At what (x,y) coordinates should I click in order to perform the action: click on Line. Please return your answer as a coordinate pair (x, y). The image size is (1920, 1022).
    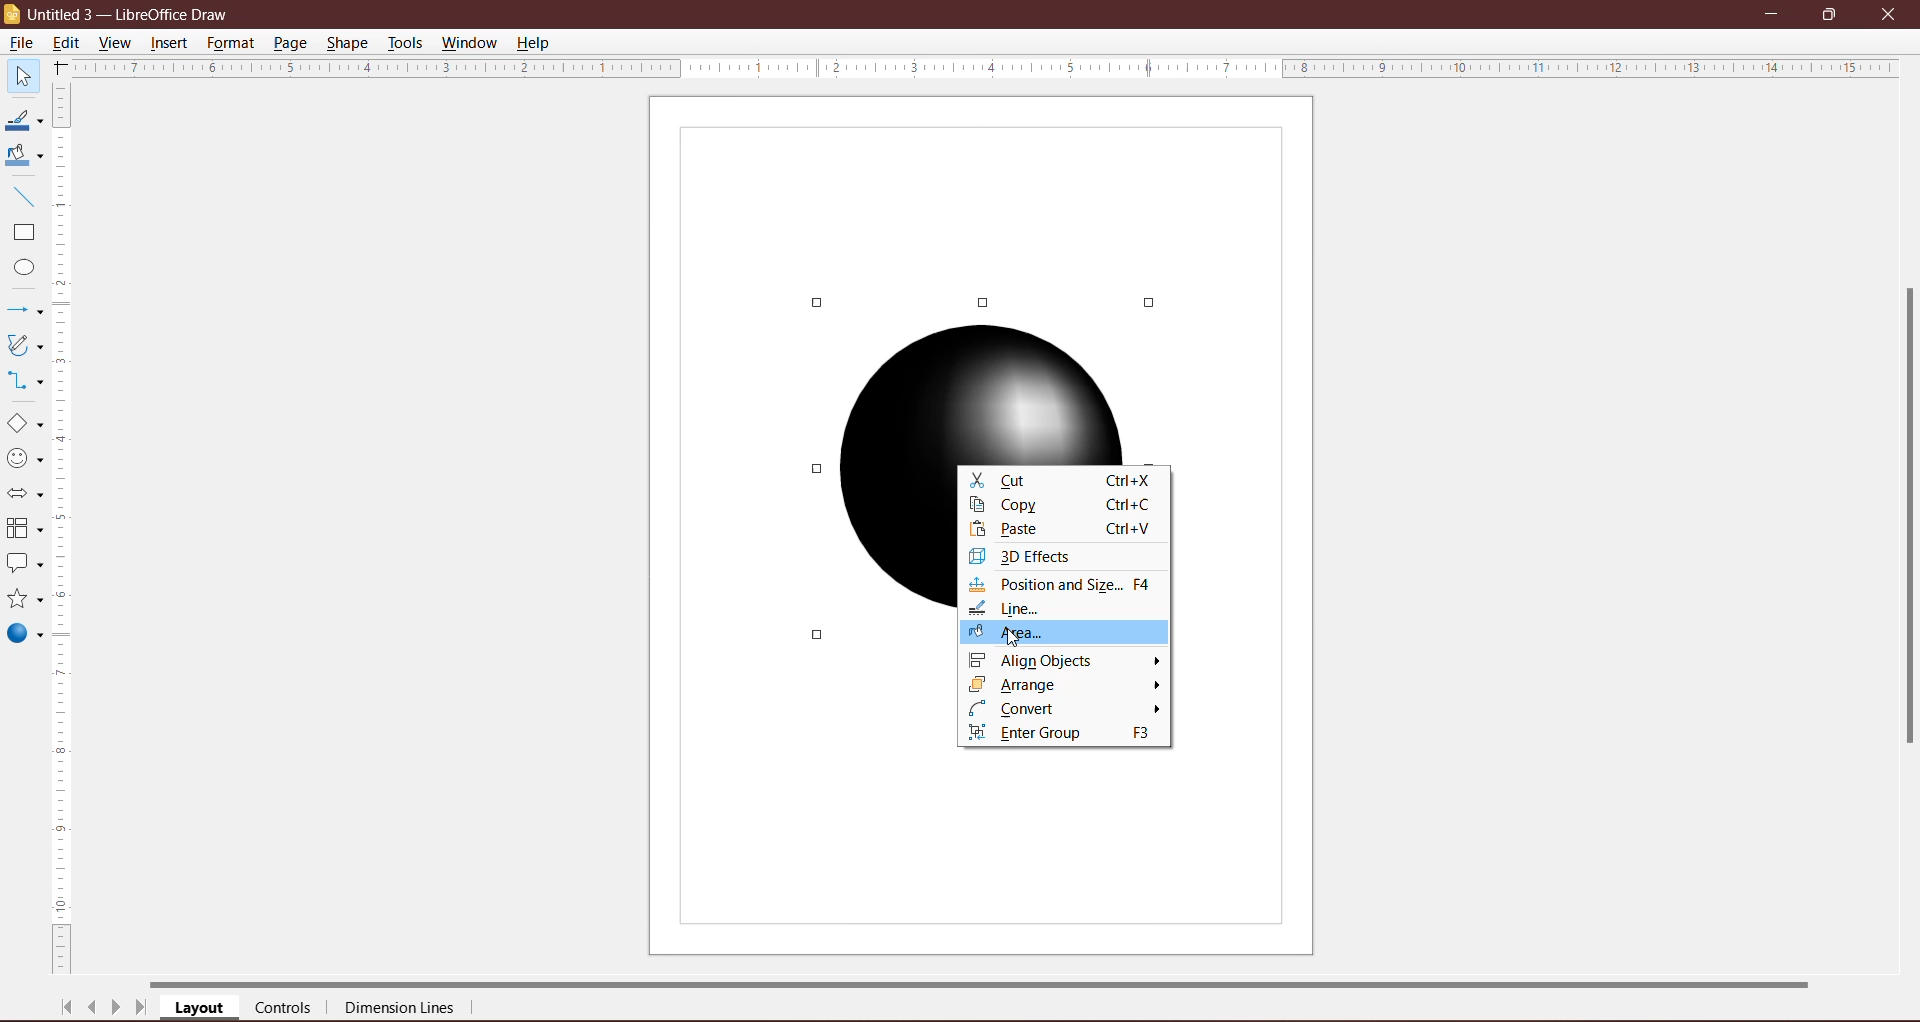
    Looking at the image, I should click on (1027, 611).